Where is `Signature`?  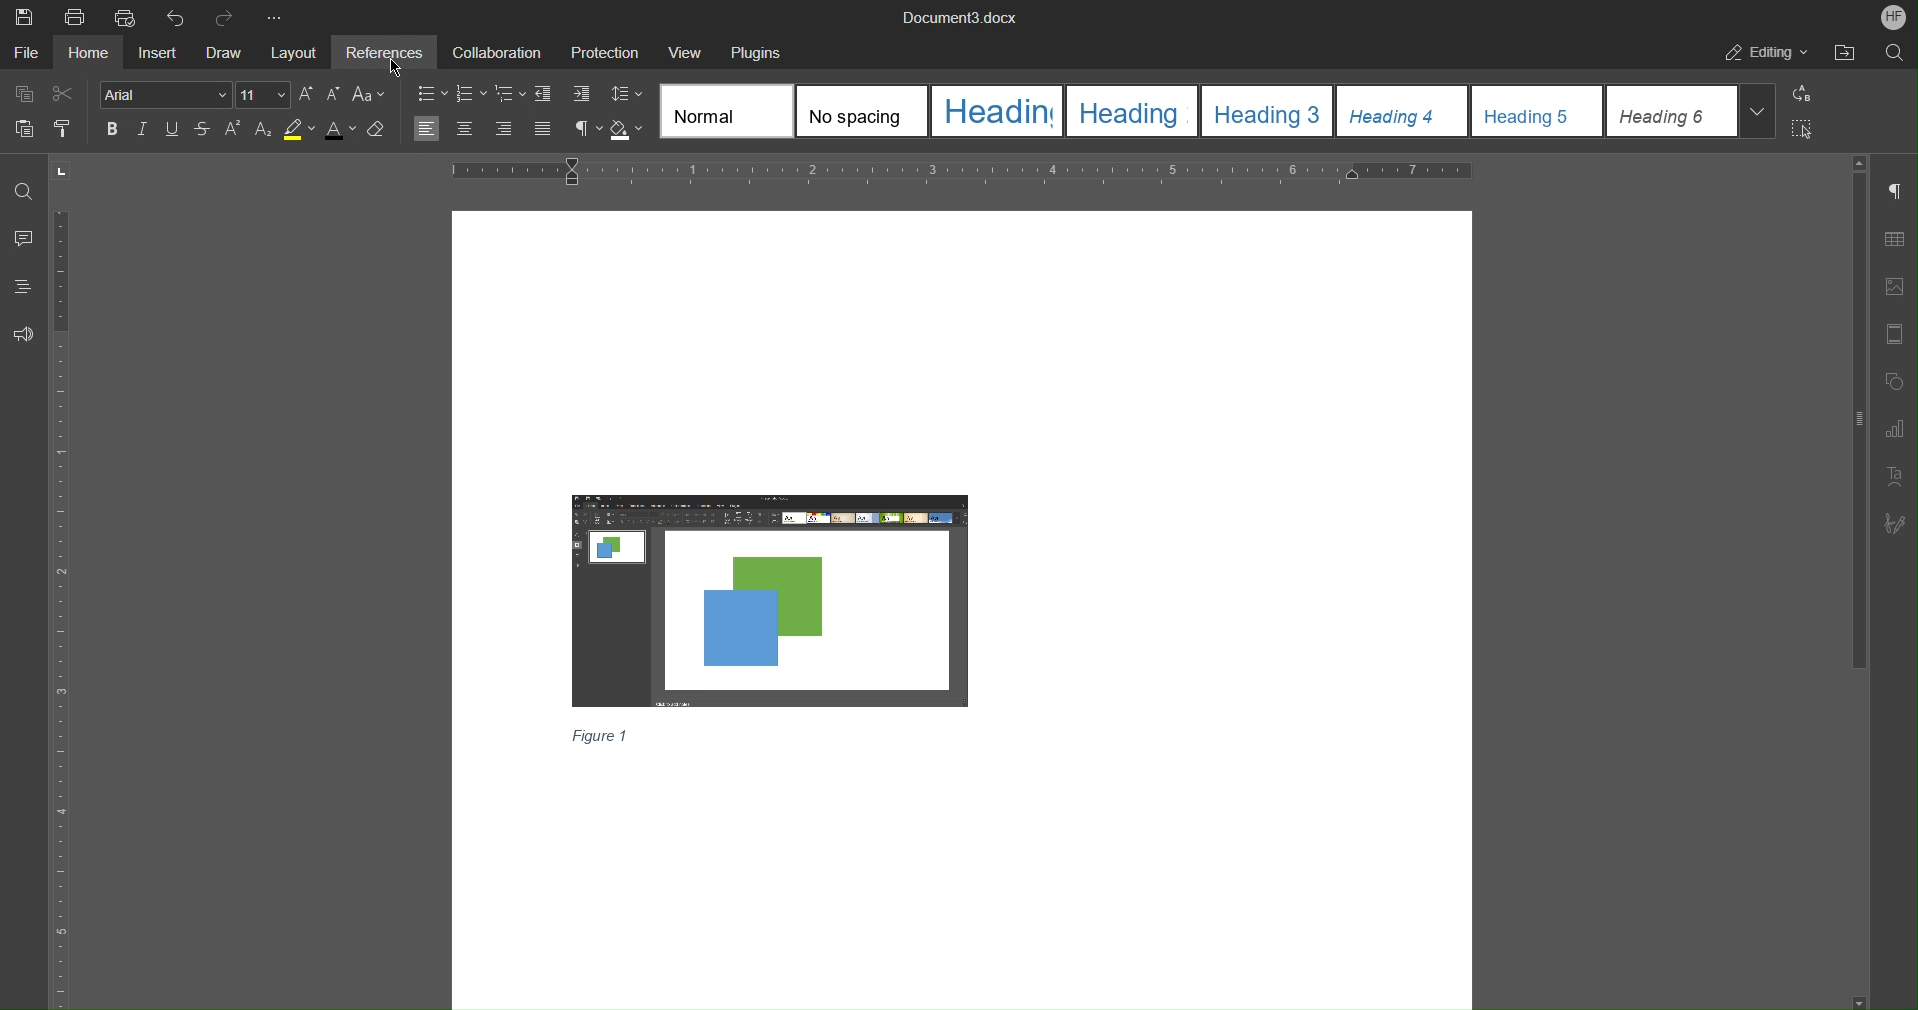
Signature is located at coordinates (1898, 526).